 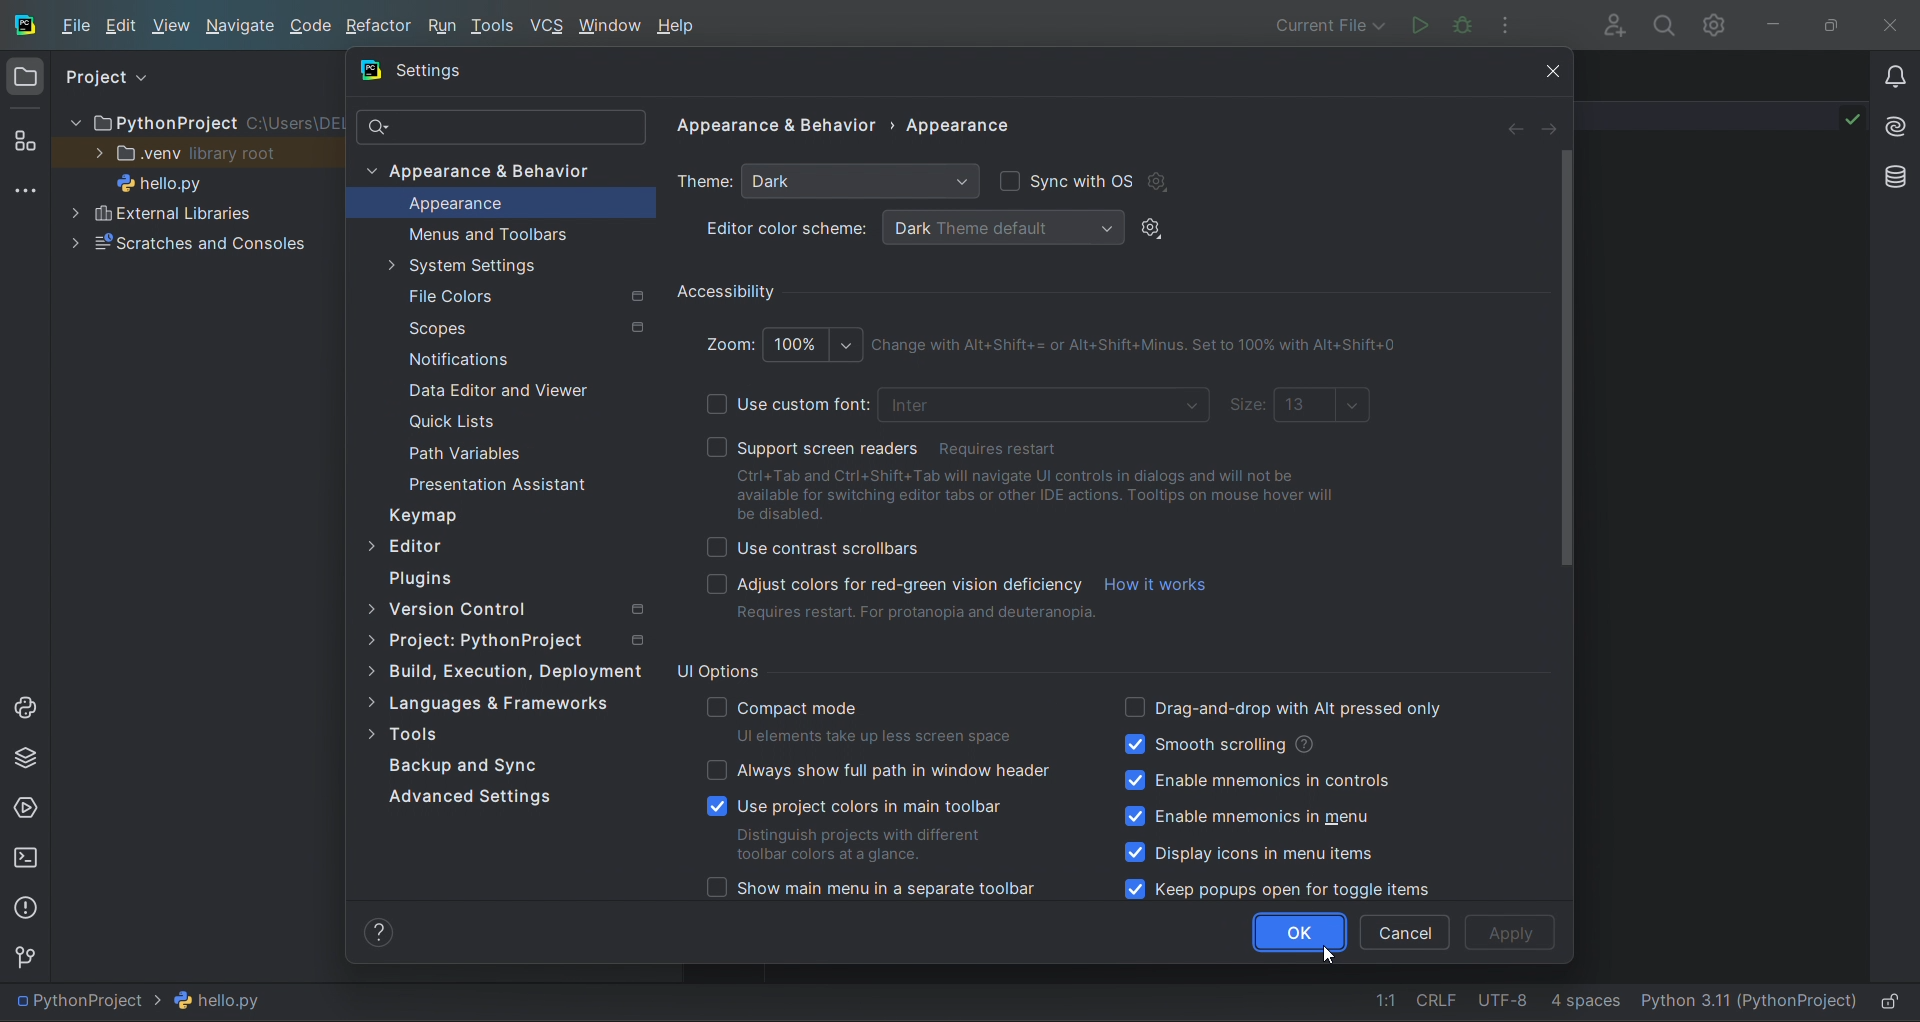 What do you see at coordinates (1513, 128) in the screenshot?
I see `arrow left` at bounding box center [1513, 128].